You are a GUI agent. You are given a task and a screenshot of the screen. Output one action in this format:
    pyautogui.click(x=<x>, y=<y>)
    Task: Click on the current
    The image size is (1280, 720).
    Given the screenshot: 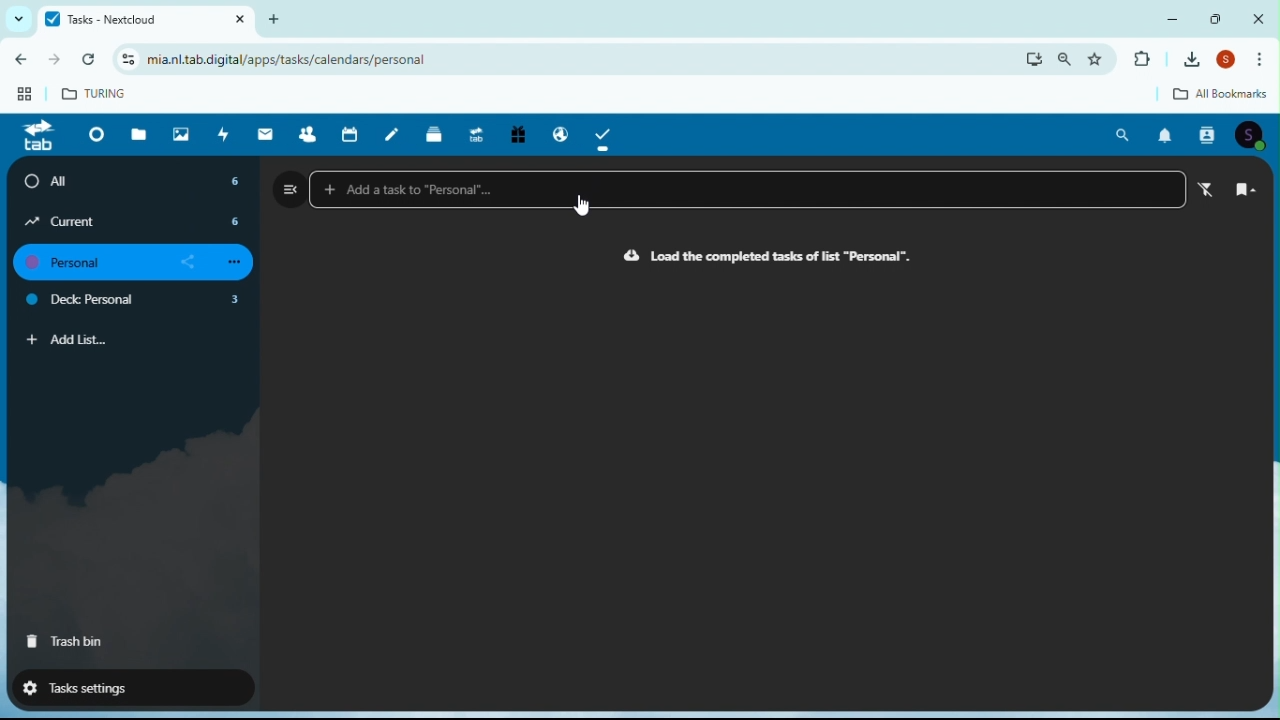 What is the action you would take?
    pyautogui.click(x=134, y=221)
    